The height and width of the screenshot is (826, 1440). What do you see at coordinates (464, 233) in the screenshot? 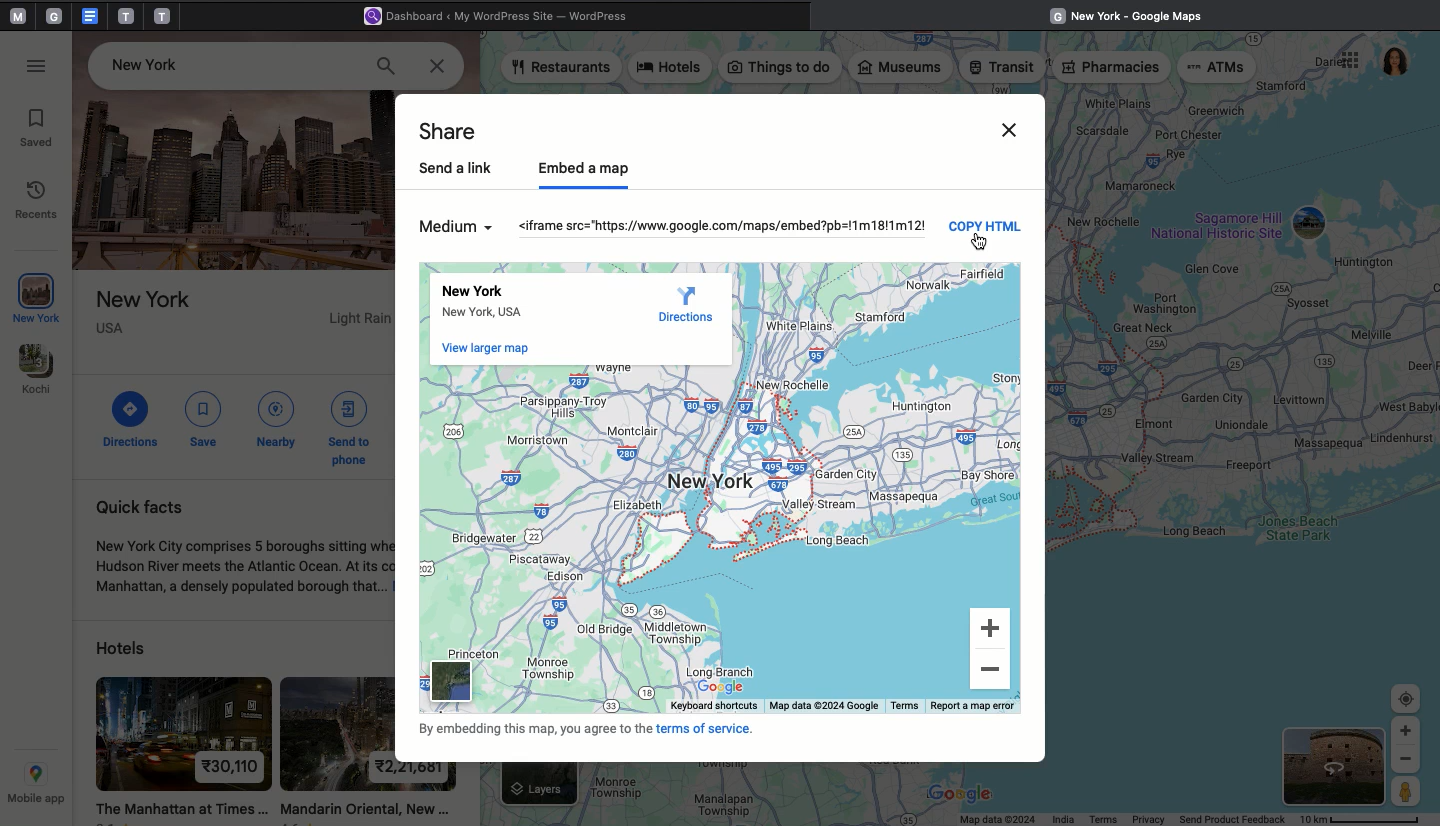
I see `Medium` at bounding box center [464, 233].